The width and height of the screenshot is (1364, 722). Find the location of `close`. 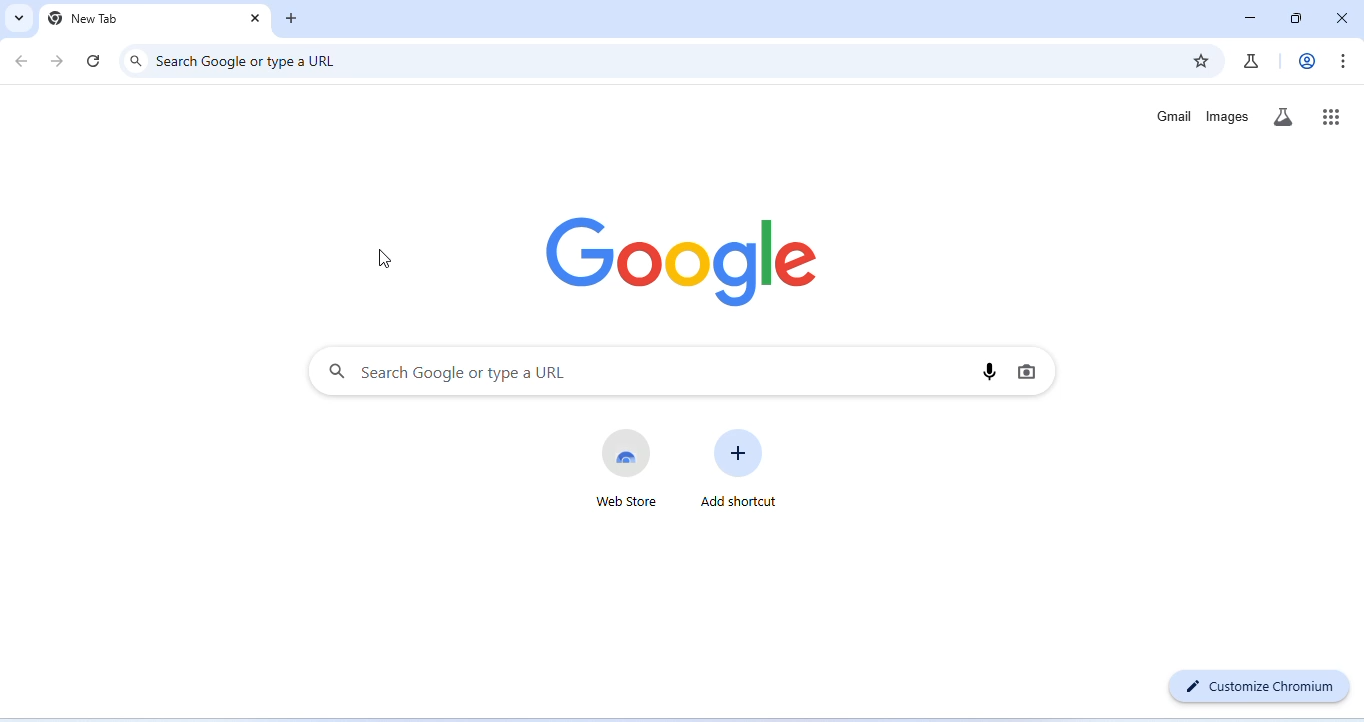

close is located at coordinates (1339, 17).